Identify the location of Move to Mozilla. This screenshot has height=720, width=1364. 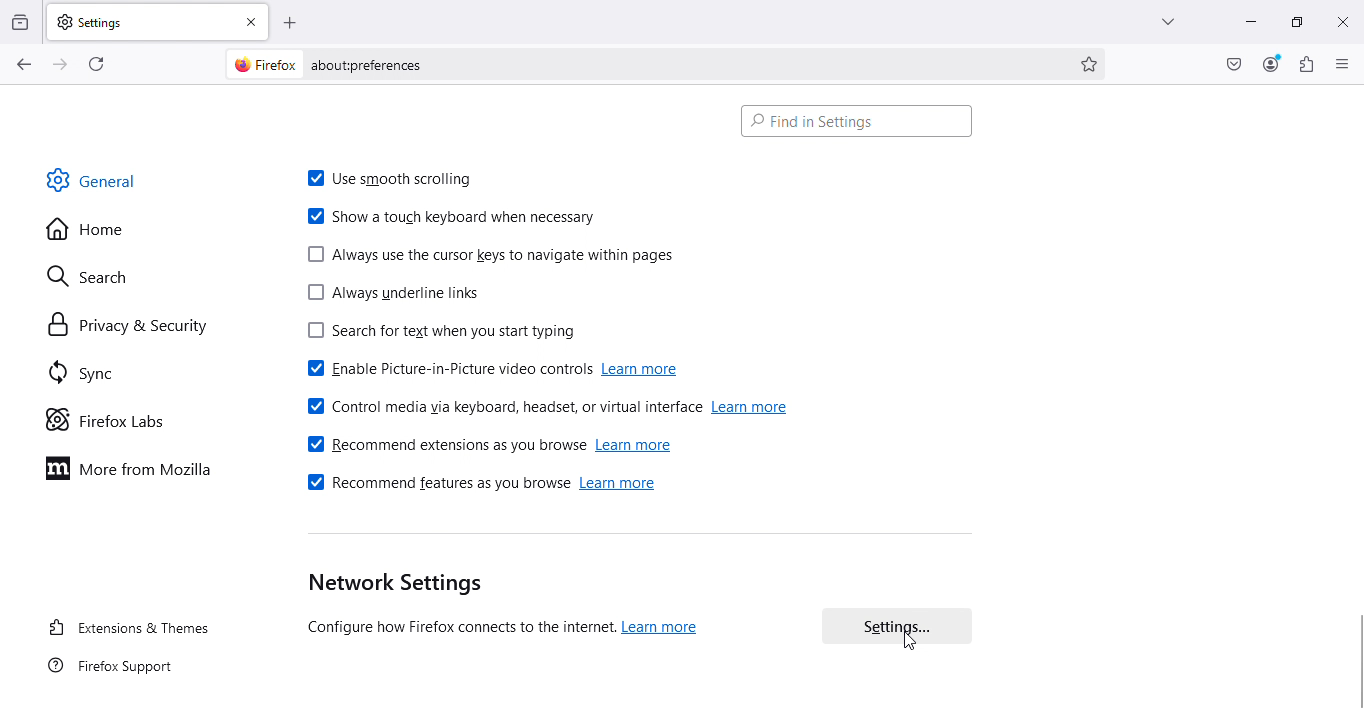
(134, 467).